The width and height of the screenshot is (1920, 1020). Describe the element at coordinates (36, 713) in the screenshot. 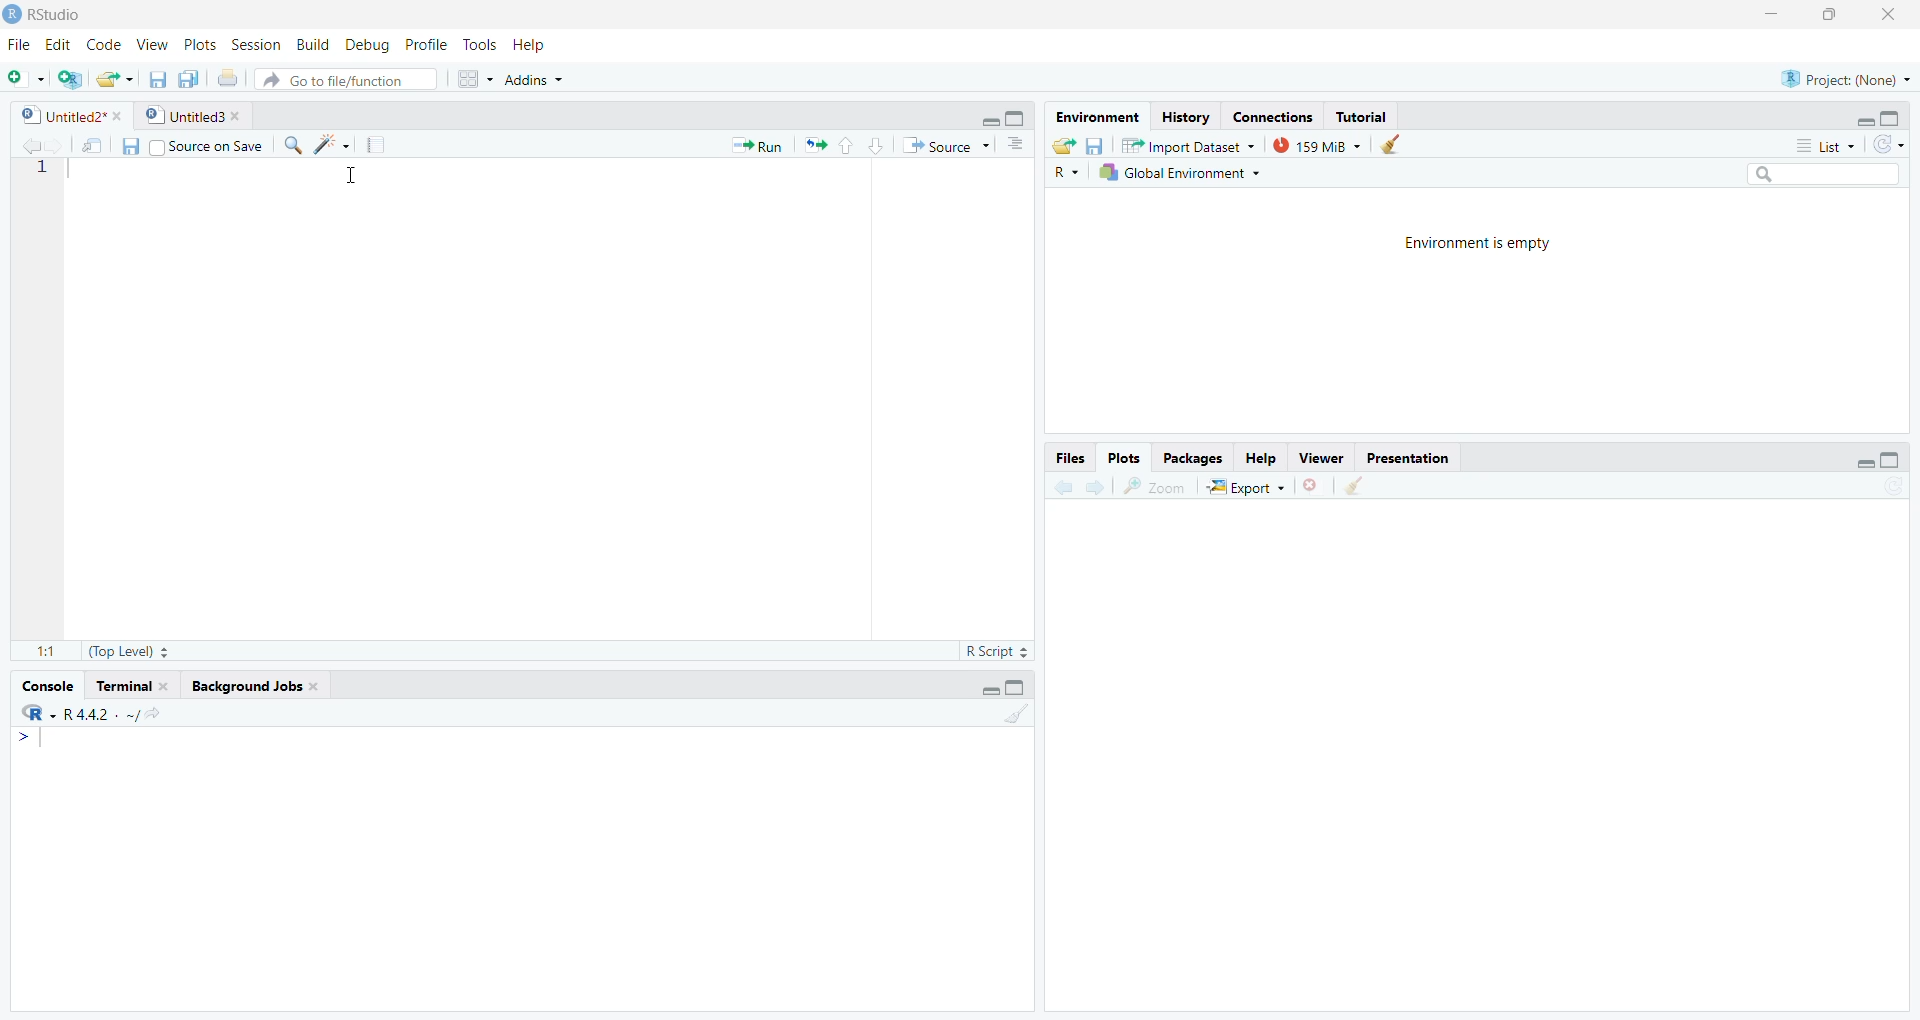

I see `R` at that location.